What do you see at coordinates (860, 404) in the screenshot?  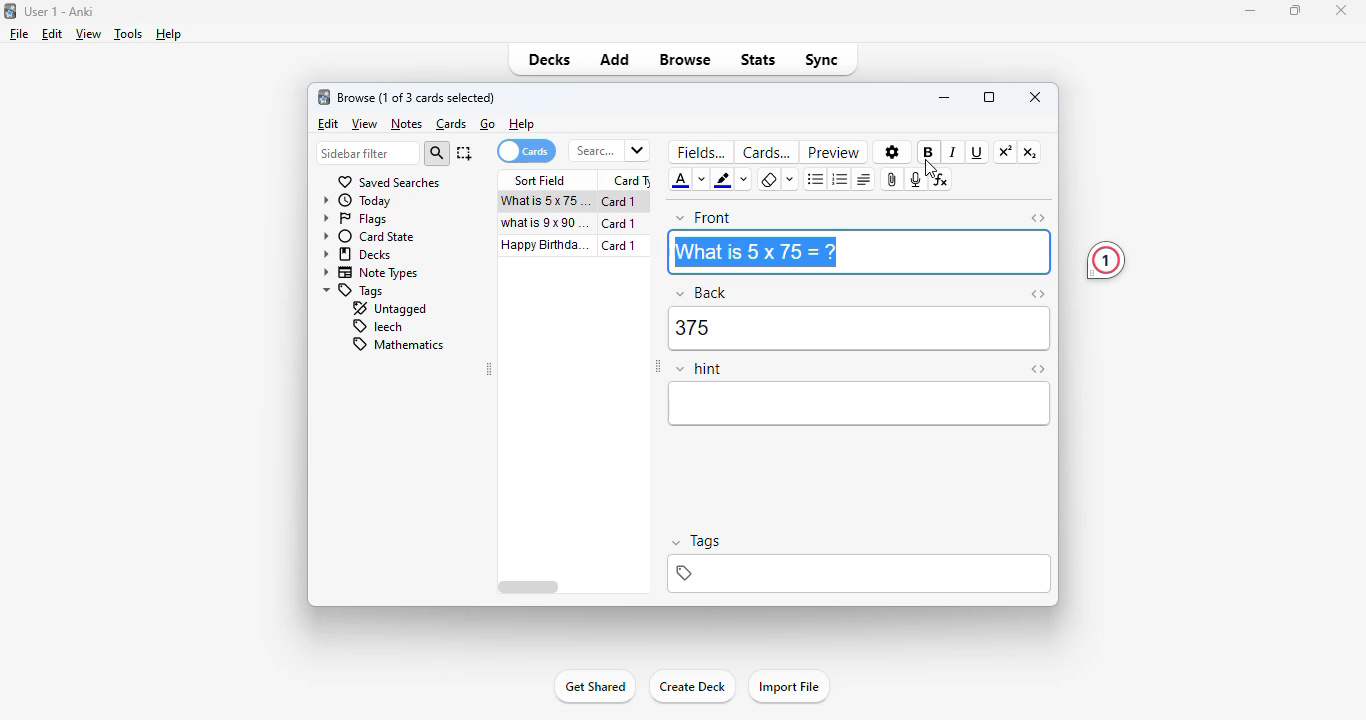 I see `editor` at bounding box center [860, 404].